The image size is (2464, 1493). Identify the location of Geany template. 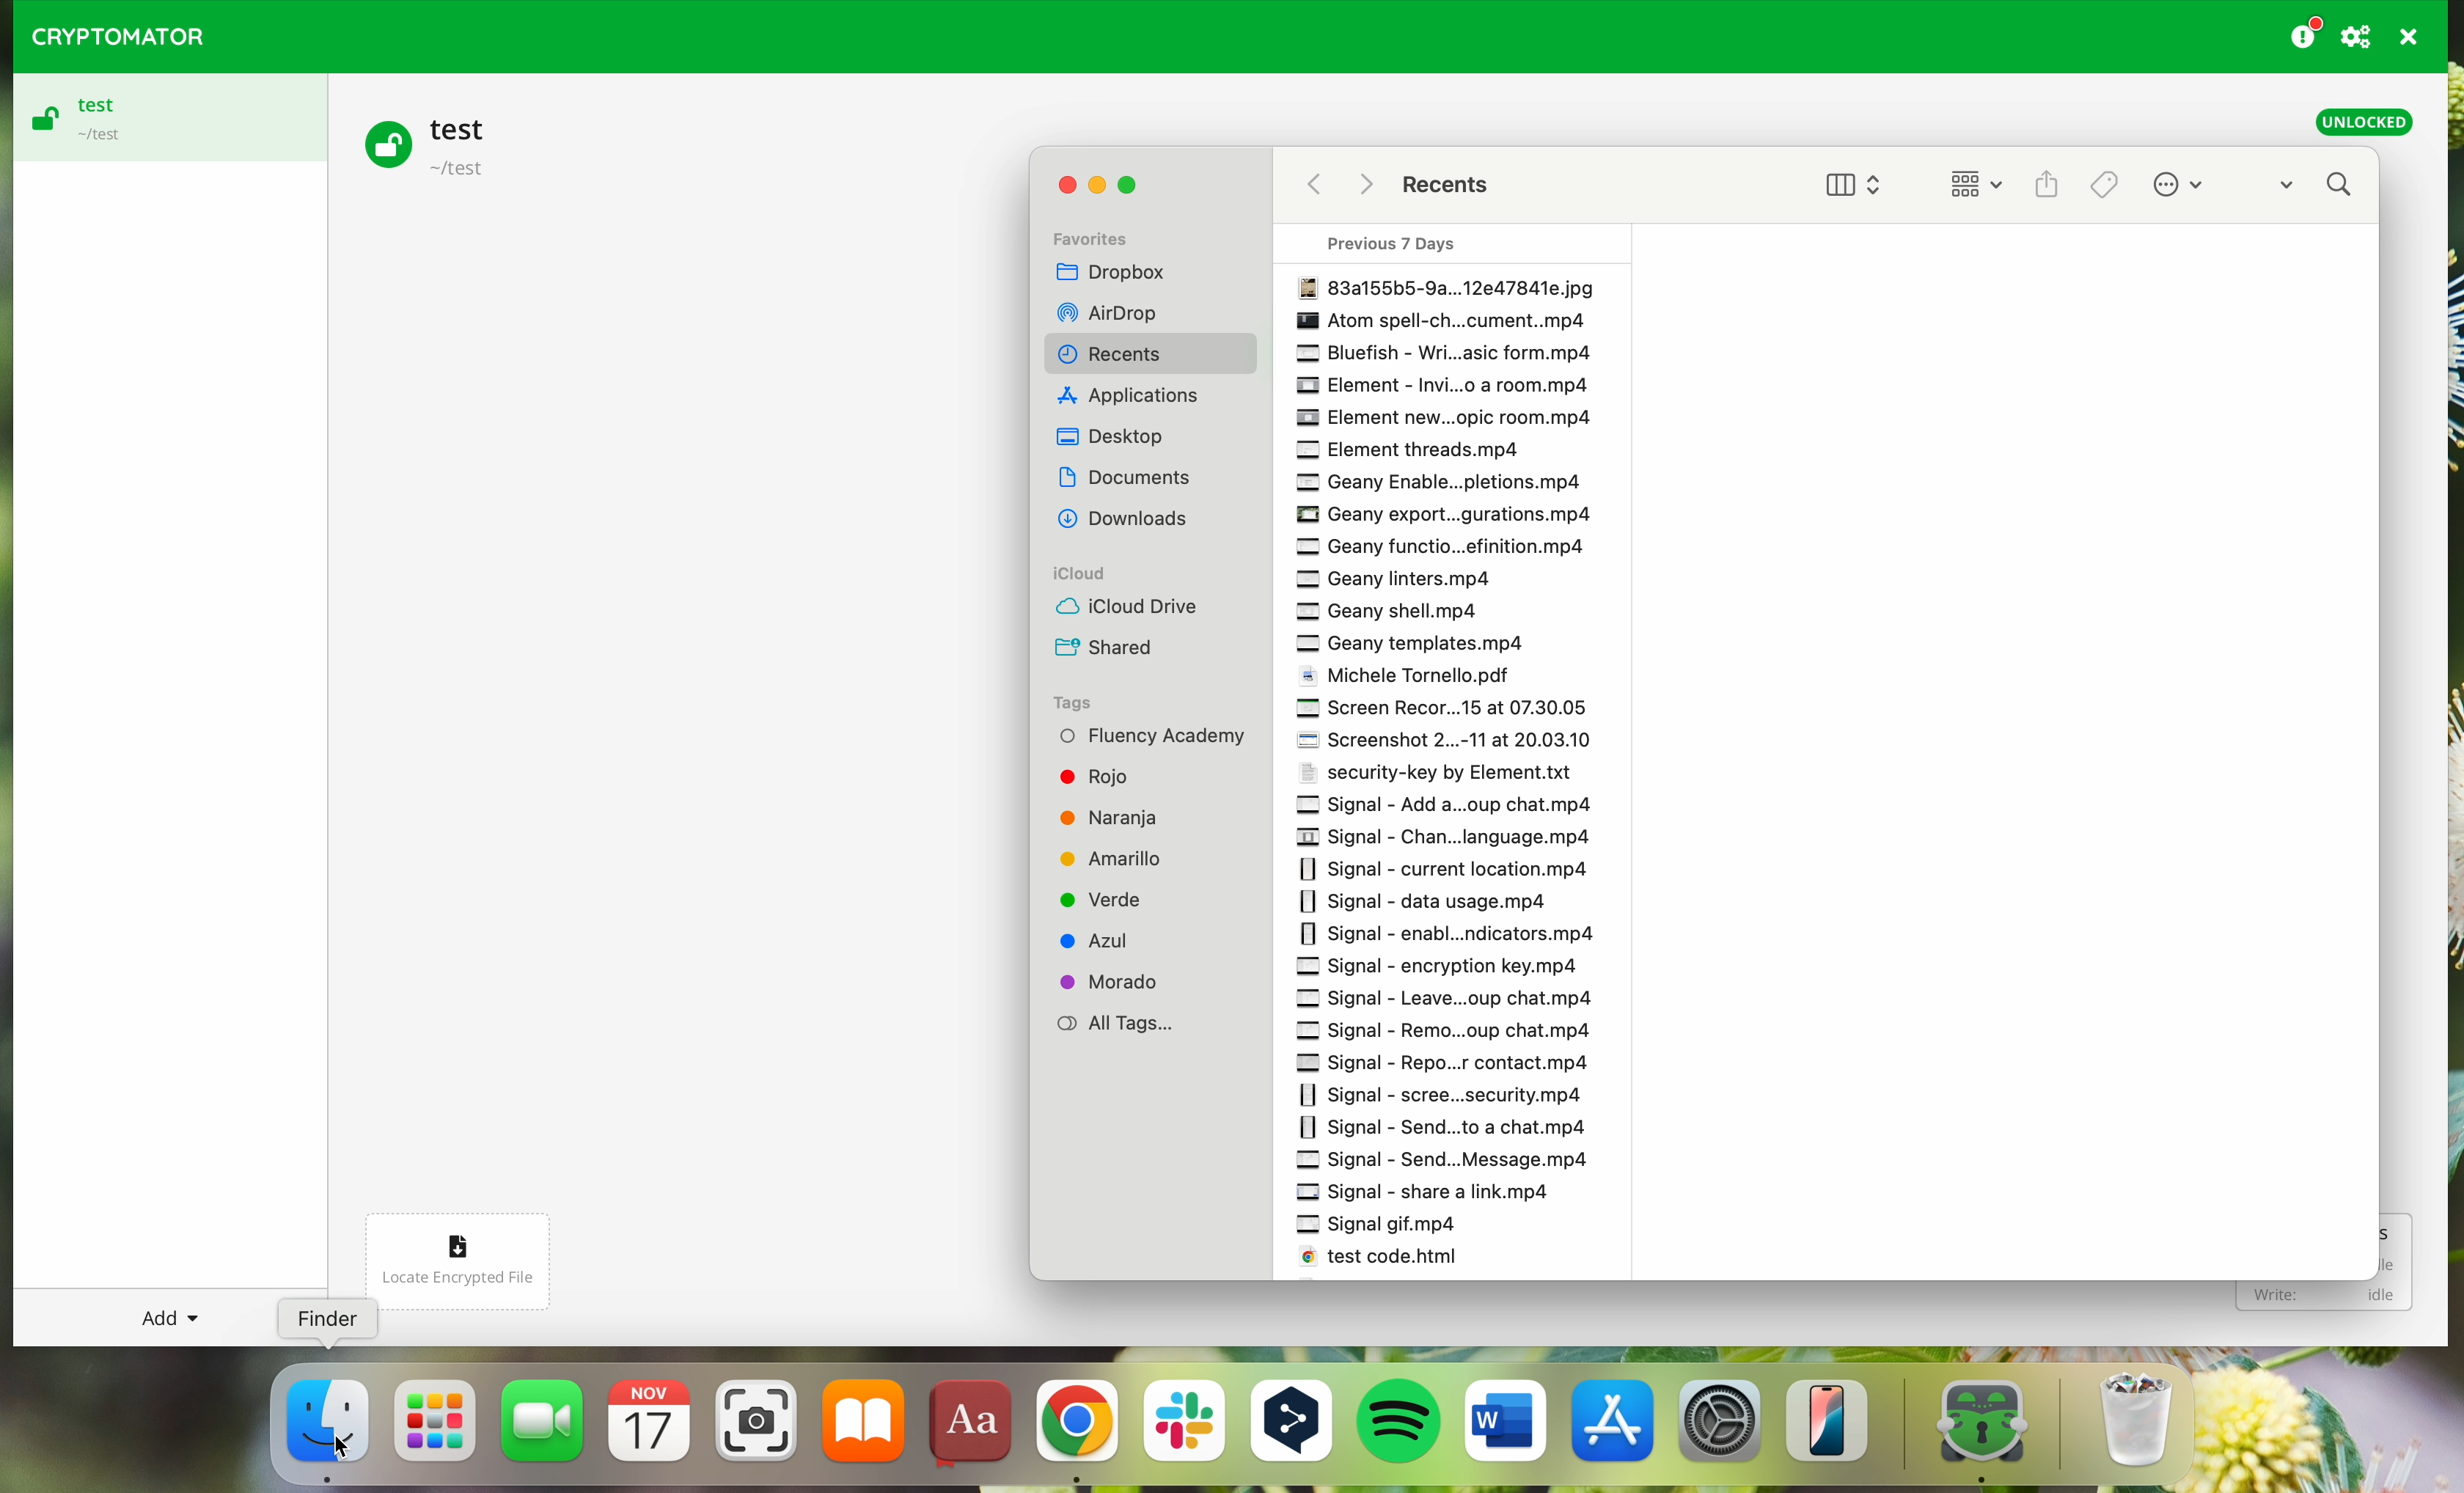
(1420, 647).